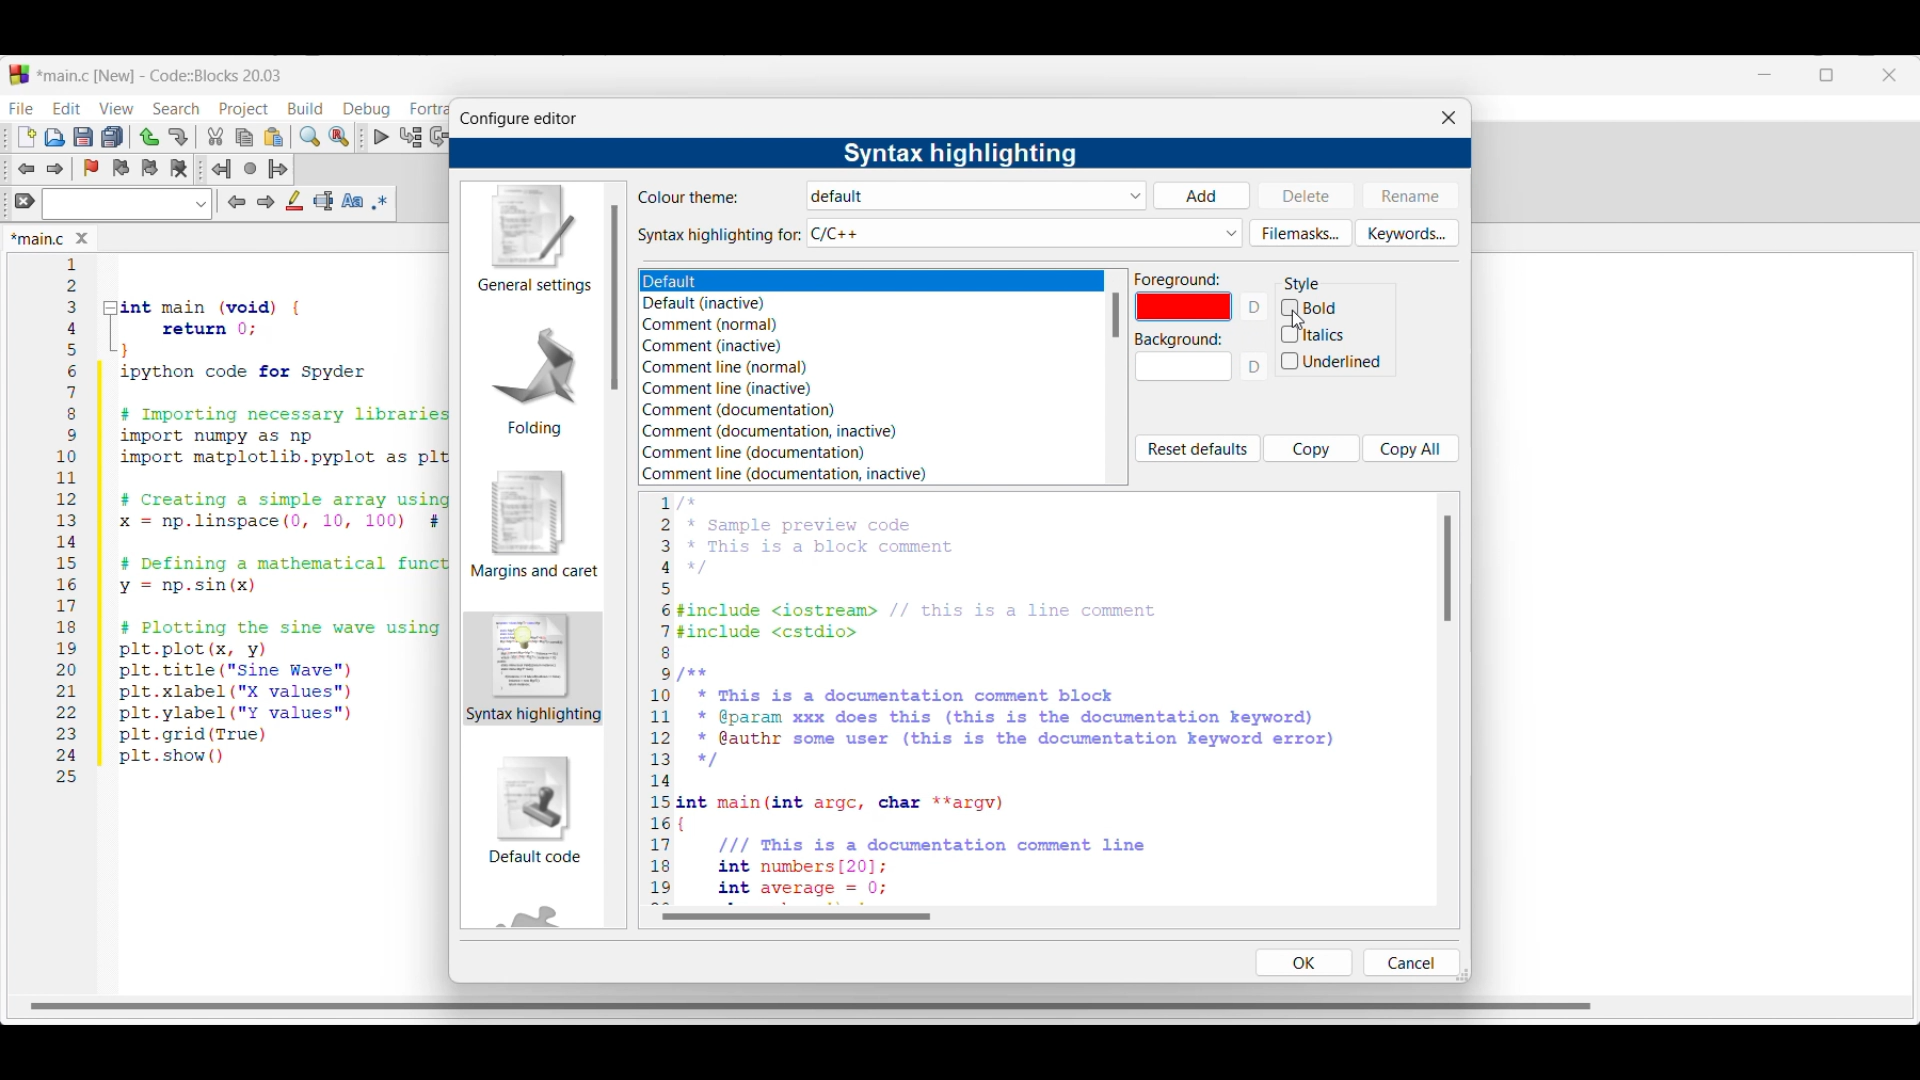 This screenshot has height=1080, width=1920. What do you see at coordinates (716, 304) in the screenshot?
I see `Default inactive` at bounding box center [716, 304].